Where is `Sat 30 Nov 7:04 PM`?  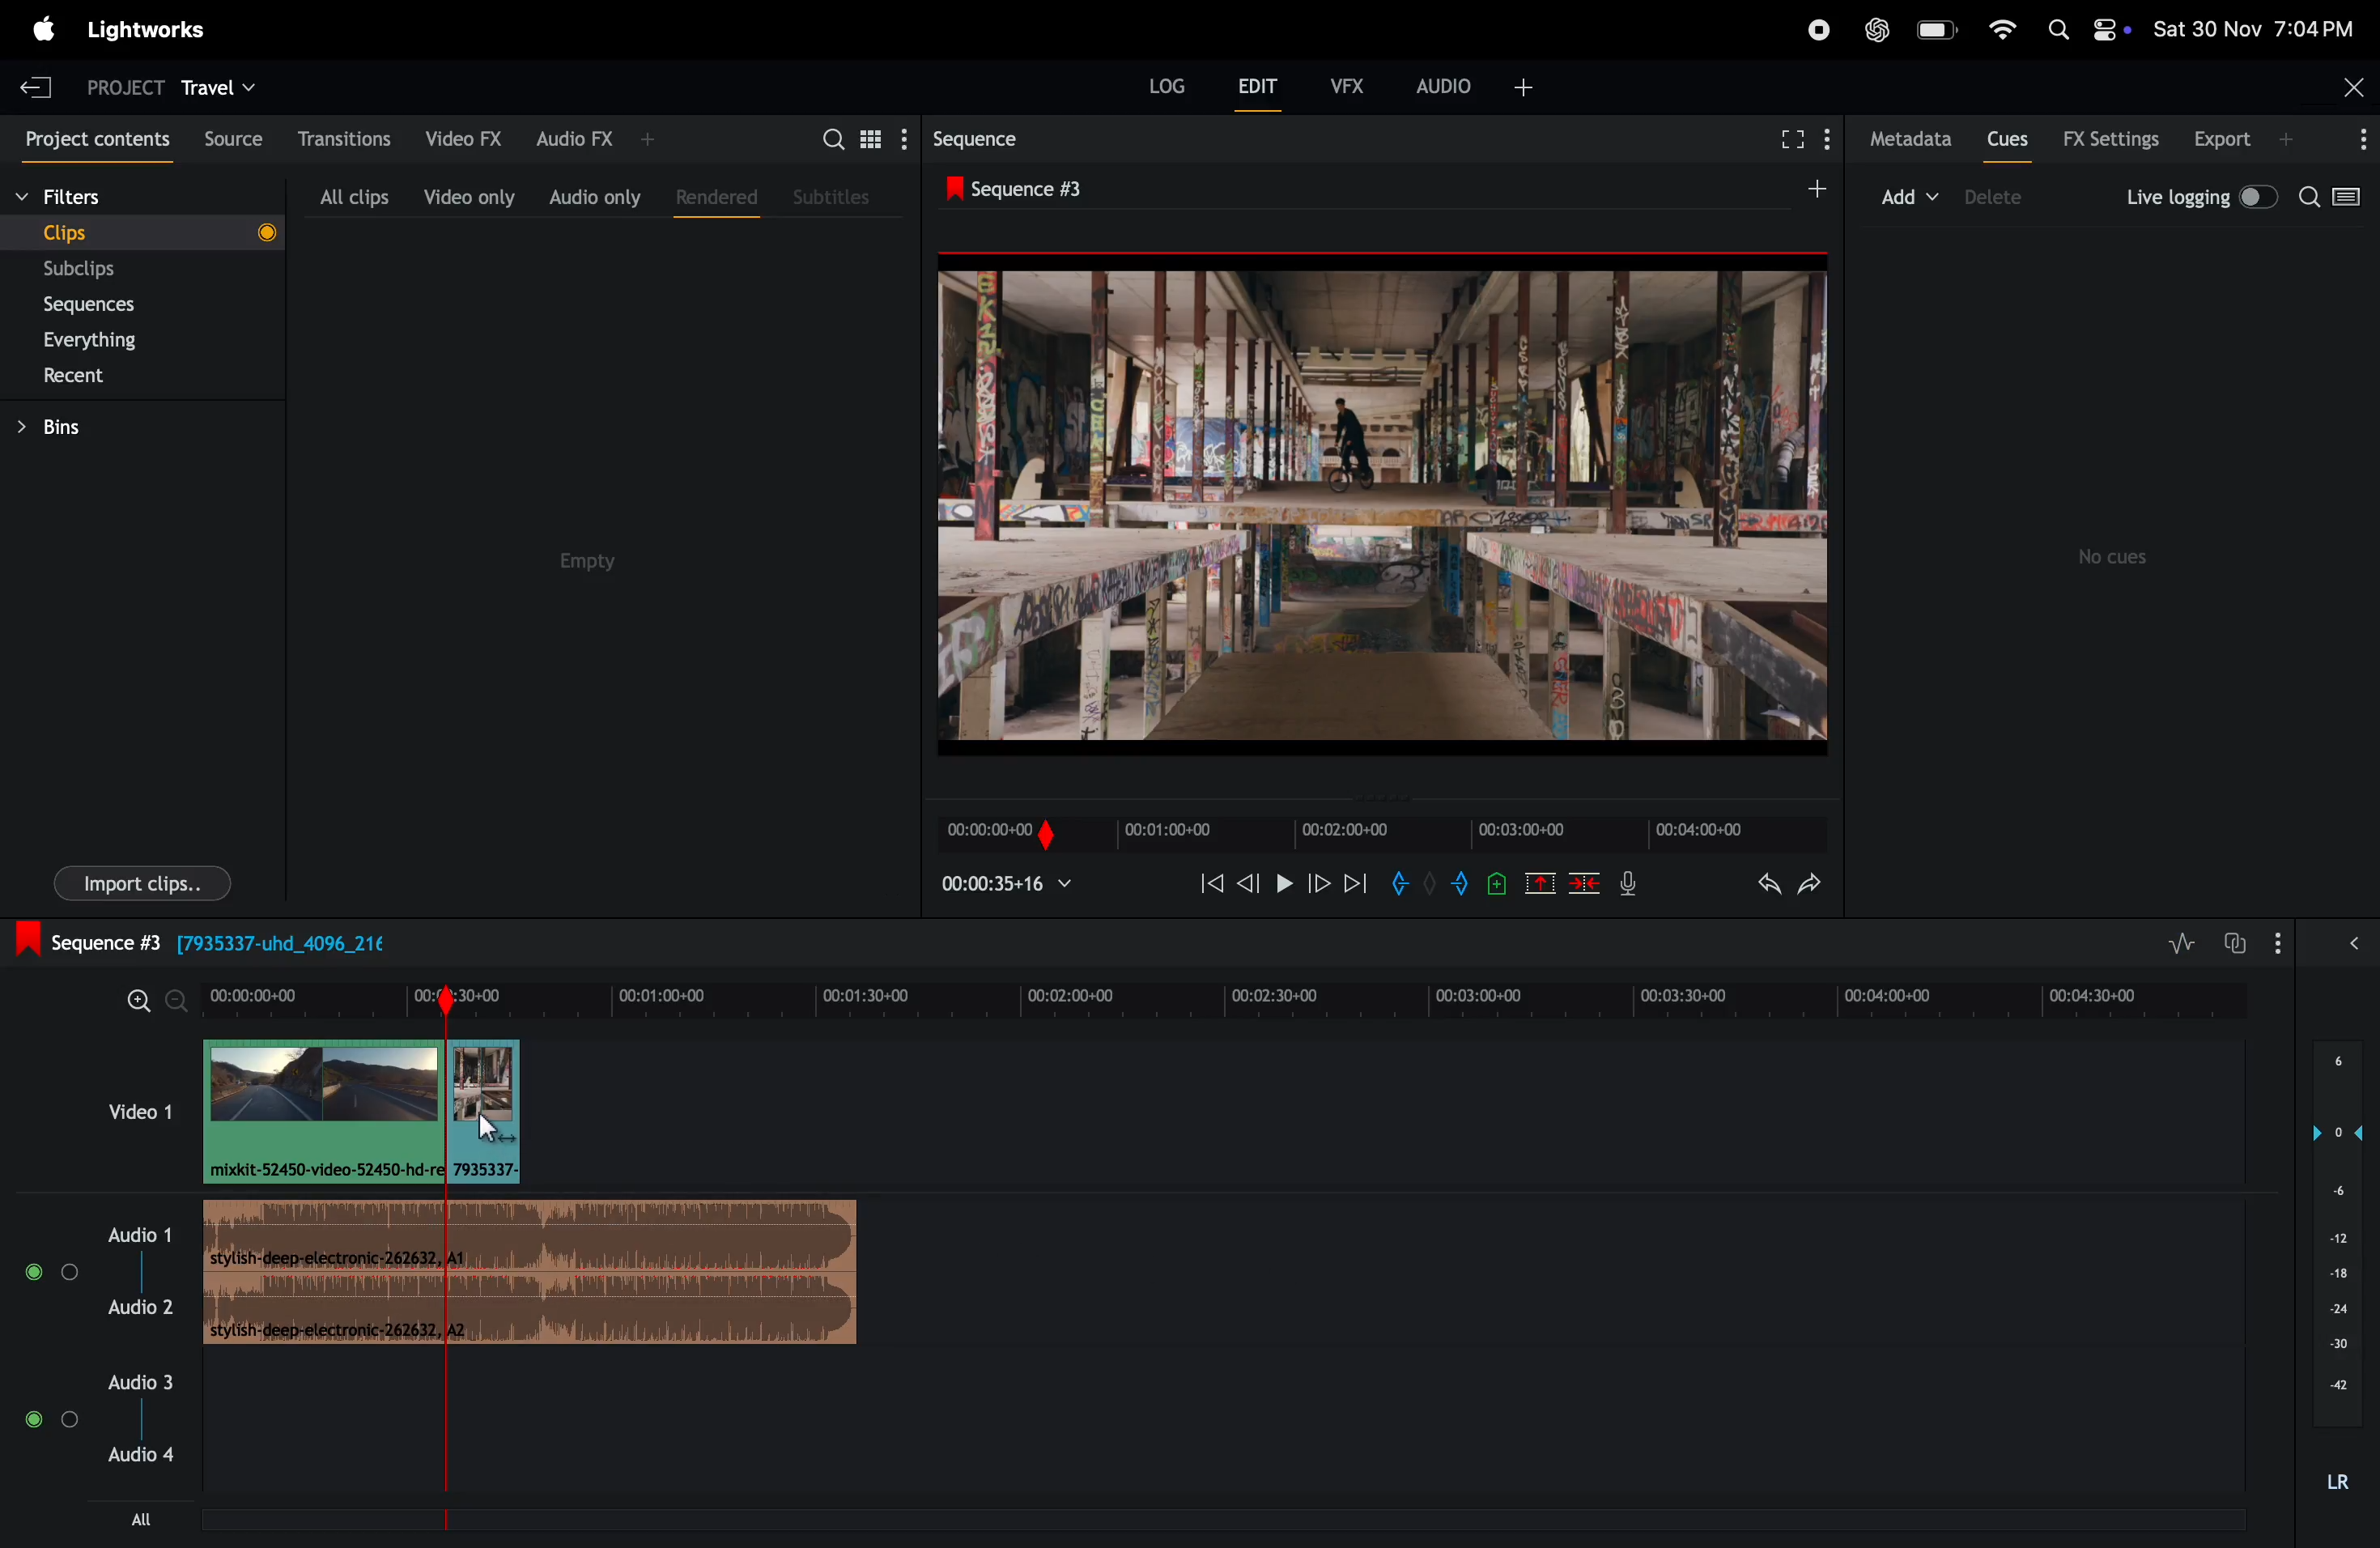
Sat 30 Nov 7:04 PM is located at coordinates (2263, 28).